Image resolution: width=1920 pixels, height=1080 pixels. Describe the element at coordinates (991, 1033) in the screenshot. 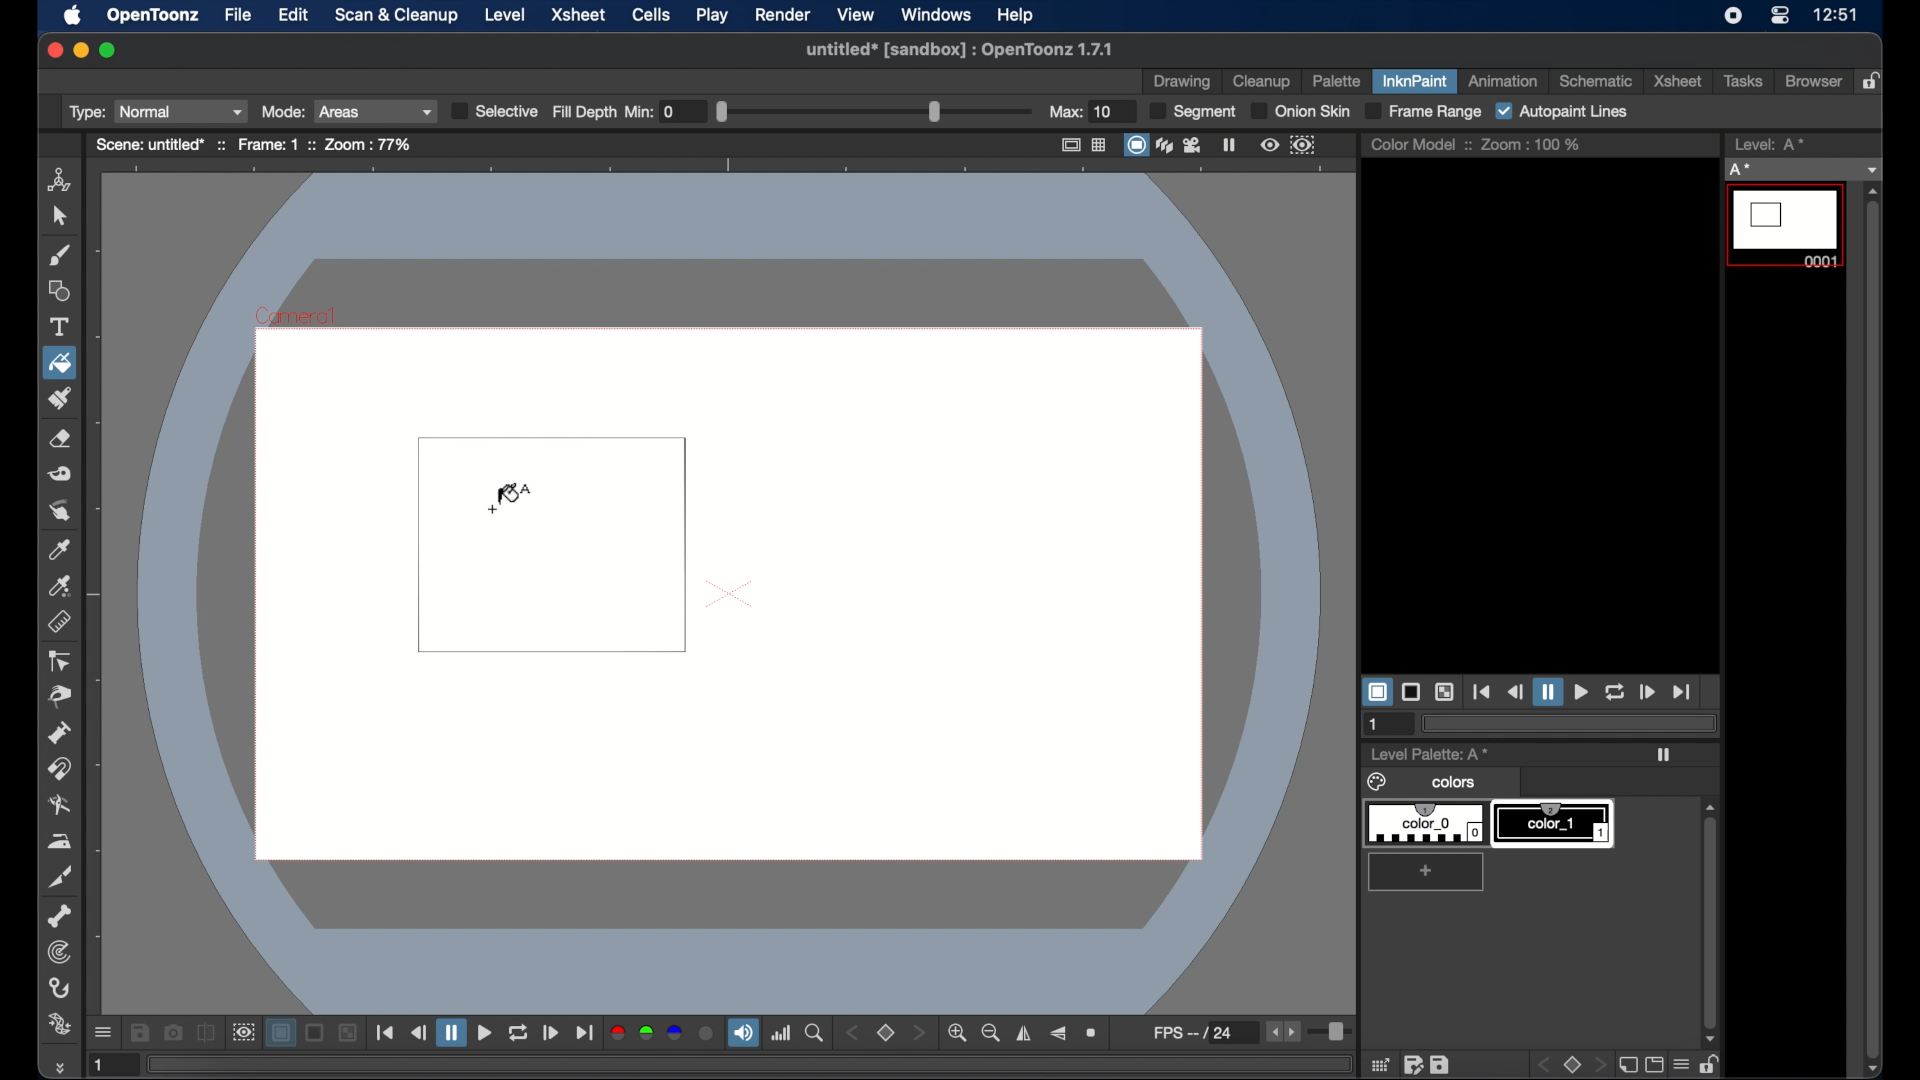

I see `zoom out` at that location.